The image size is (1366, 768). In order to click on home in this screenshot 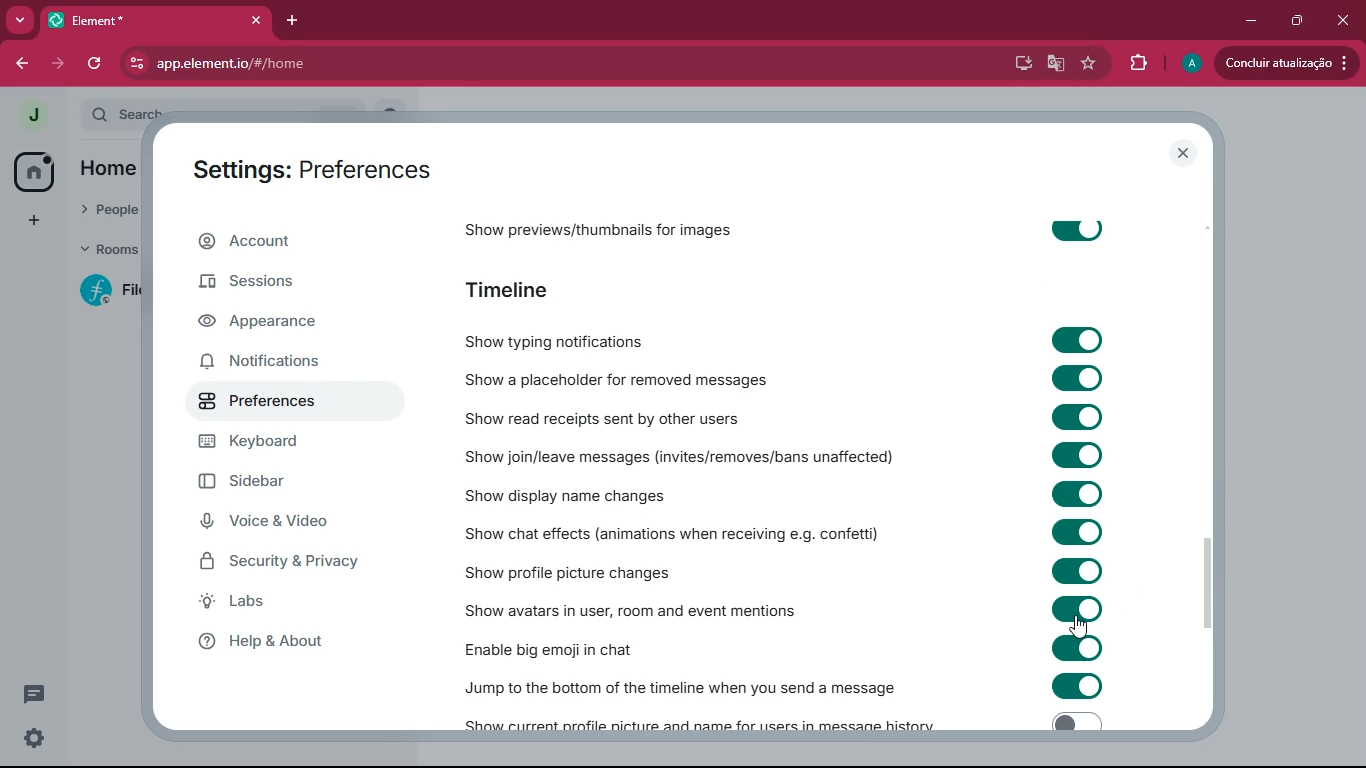, I will do `click(34, 170)`.